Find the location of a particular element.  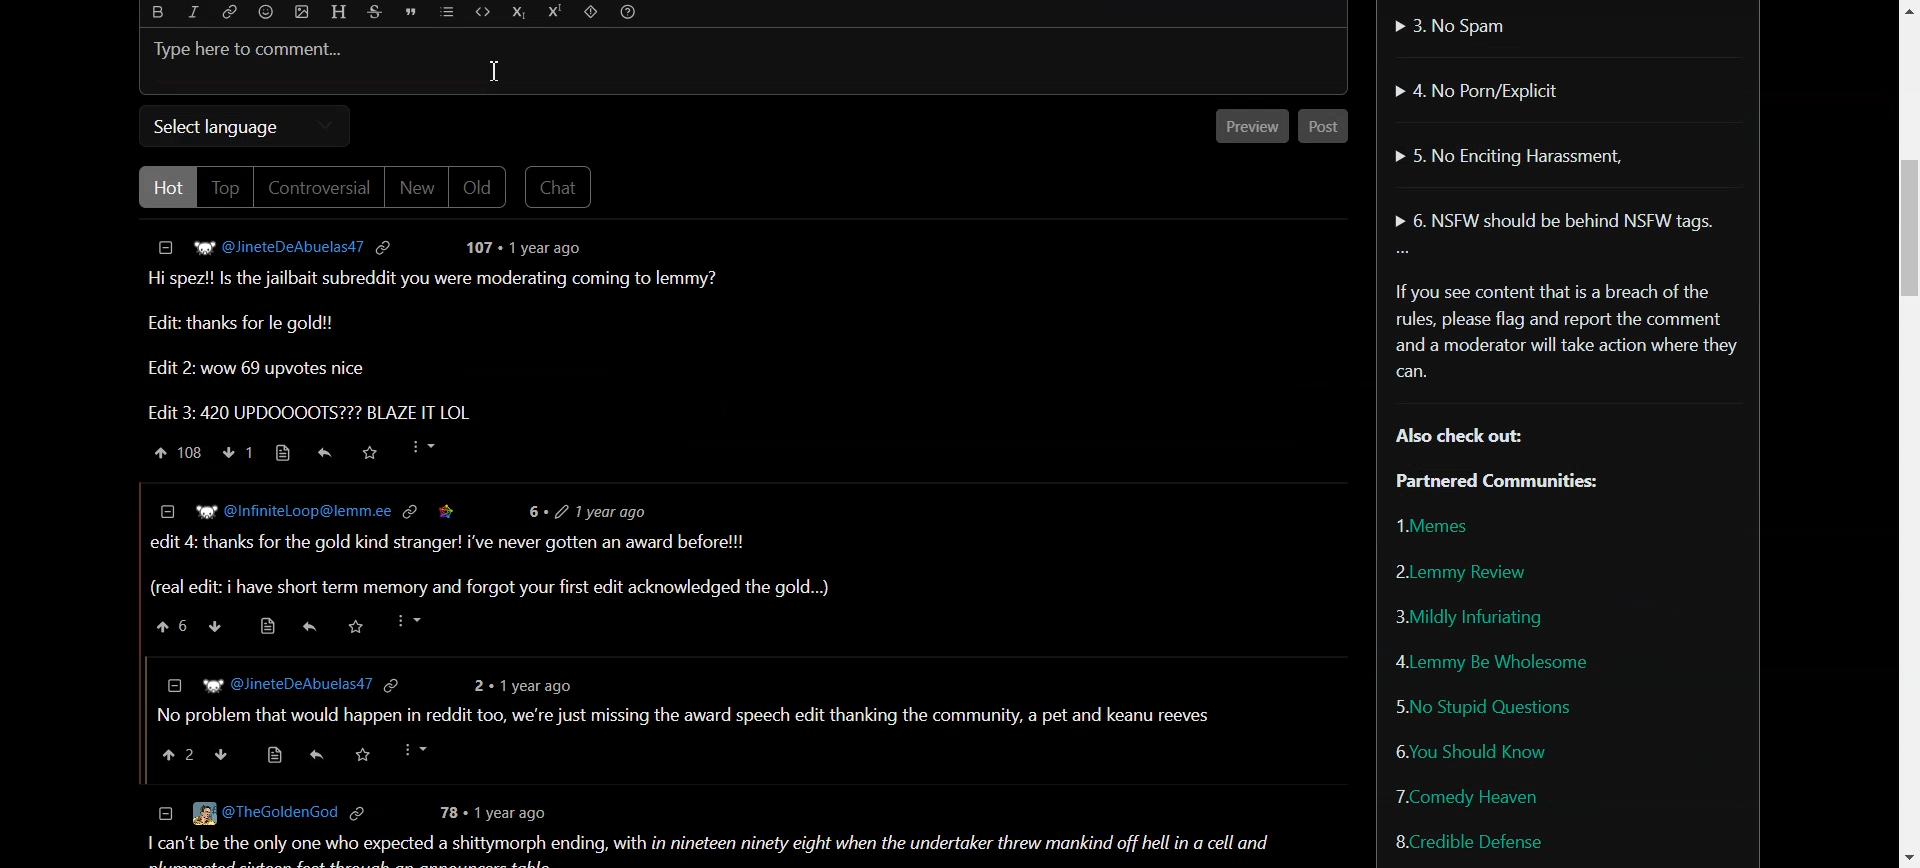

share is located at coordinates (315, 756).